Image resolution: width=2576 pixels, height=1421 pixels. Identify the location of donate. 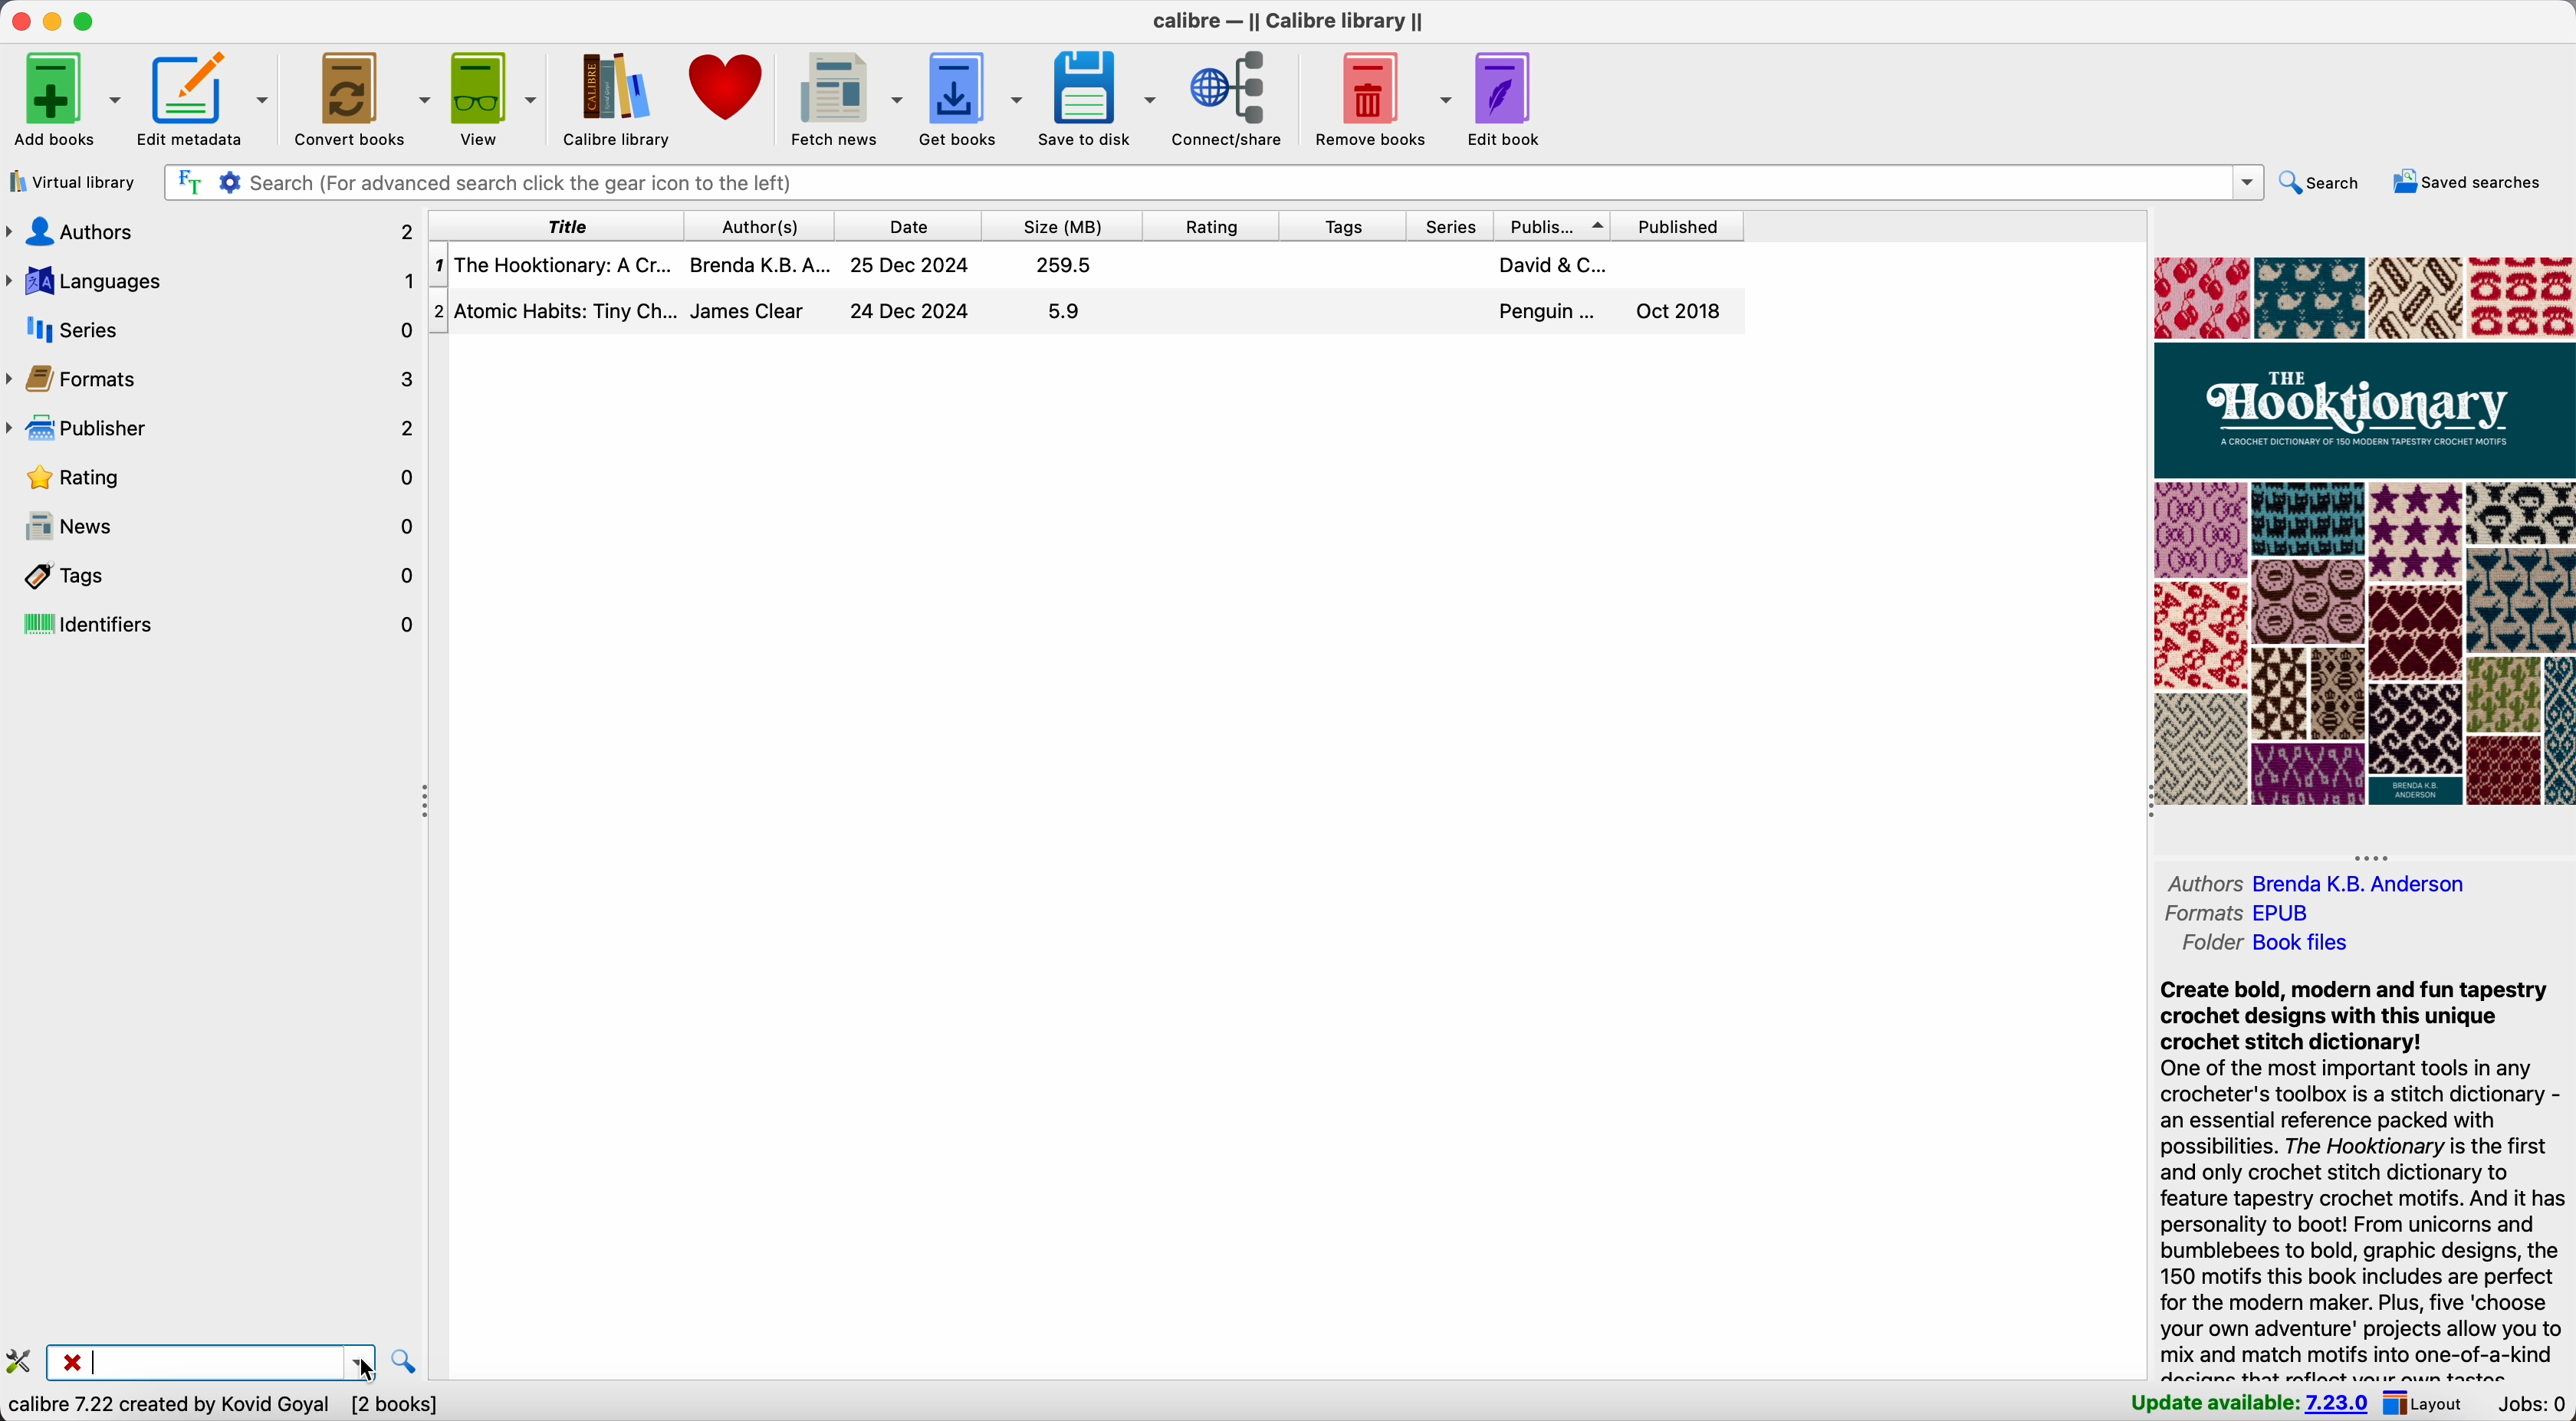
(730, 86).